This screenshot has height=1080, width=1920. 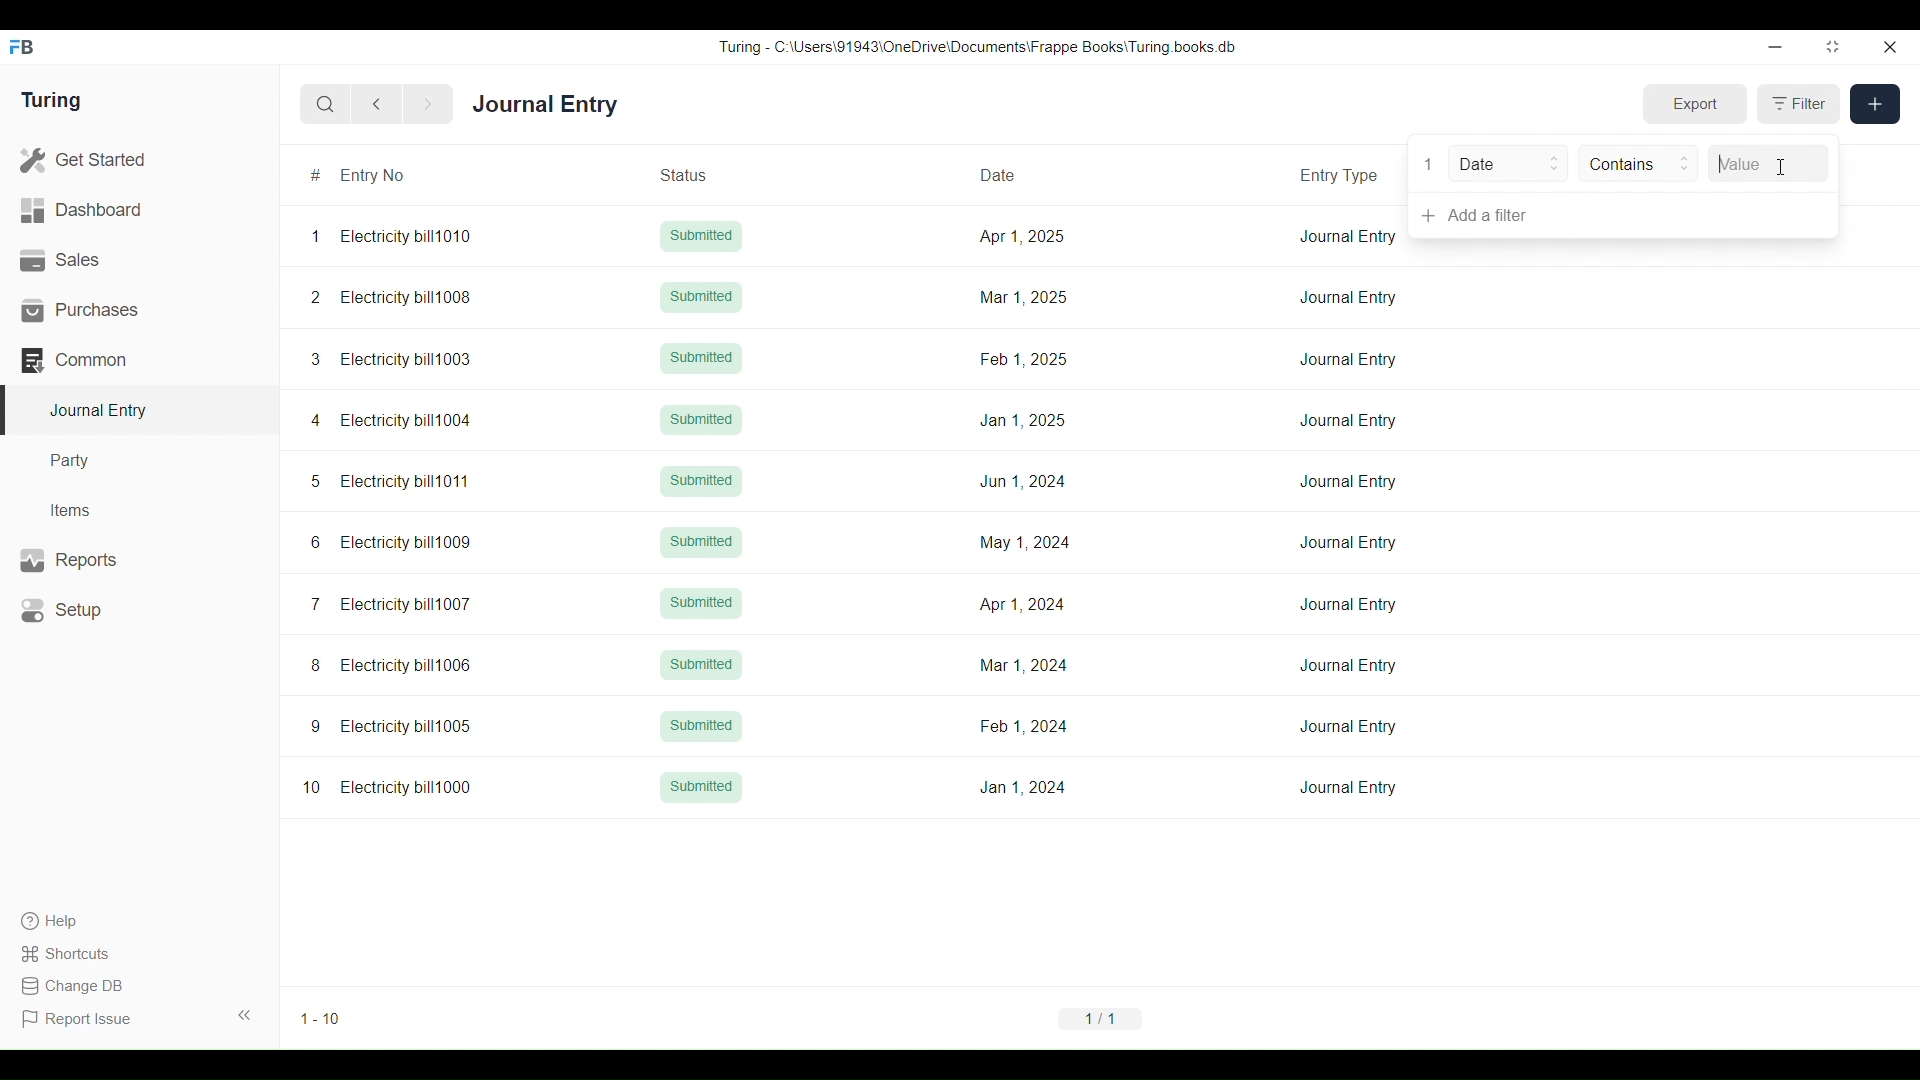 What do you see at coordinates (1782, 168) in the screenshot?
I see `Cursor` at bounding box center [1782, 168].